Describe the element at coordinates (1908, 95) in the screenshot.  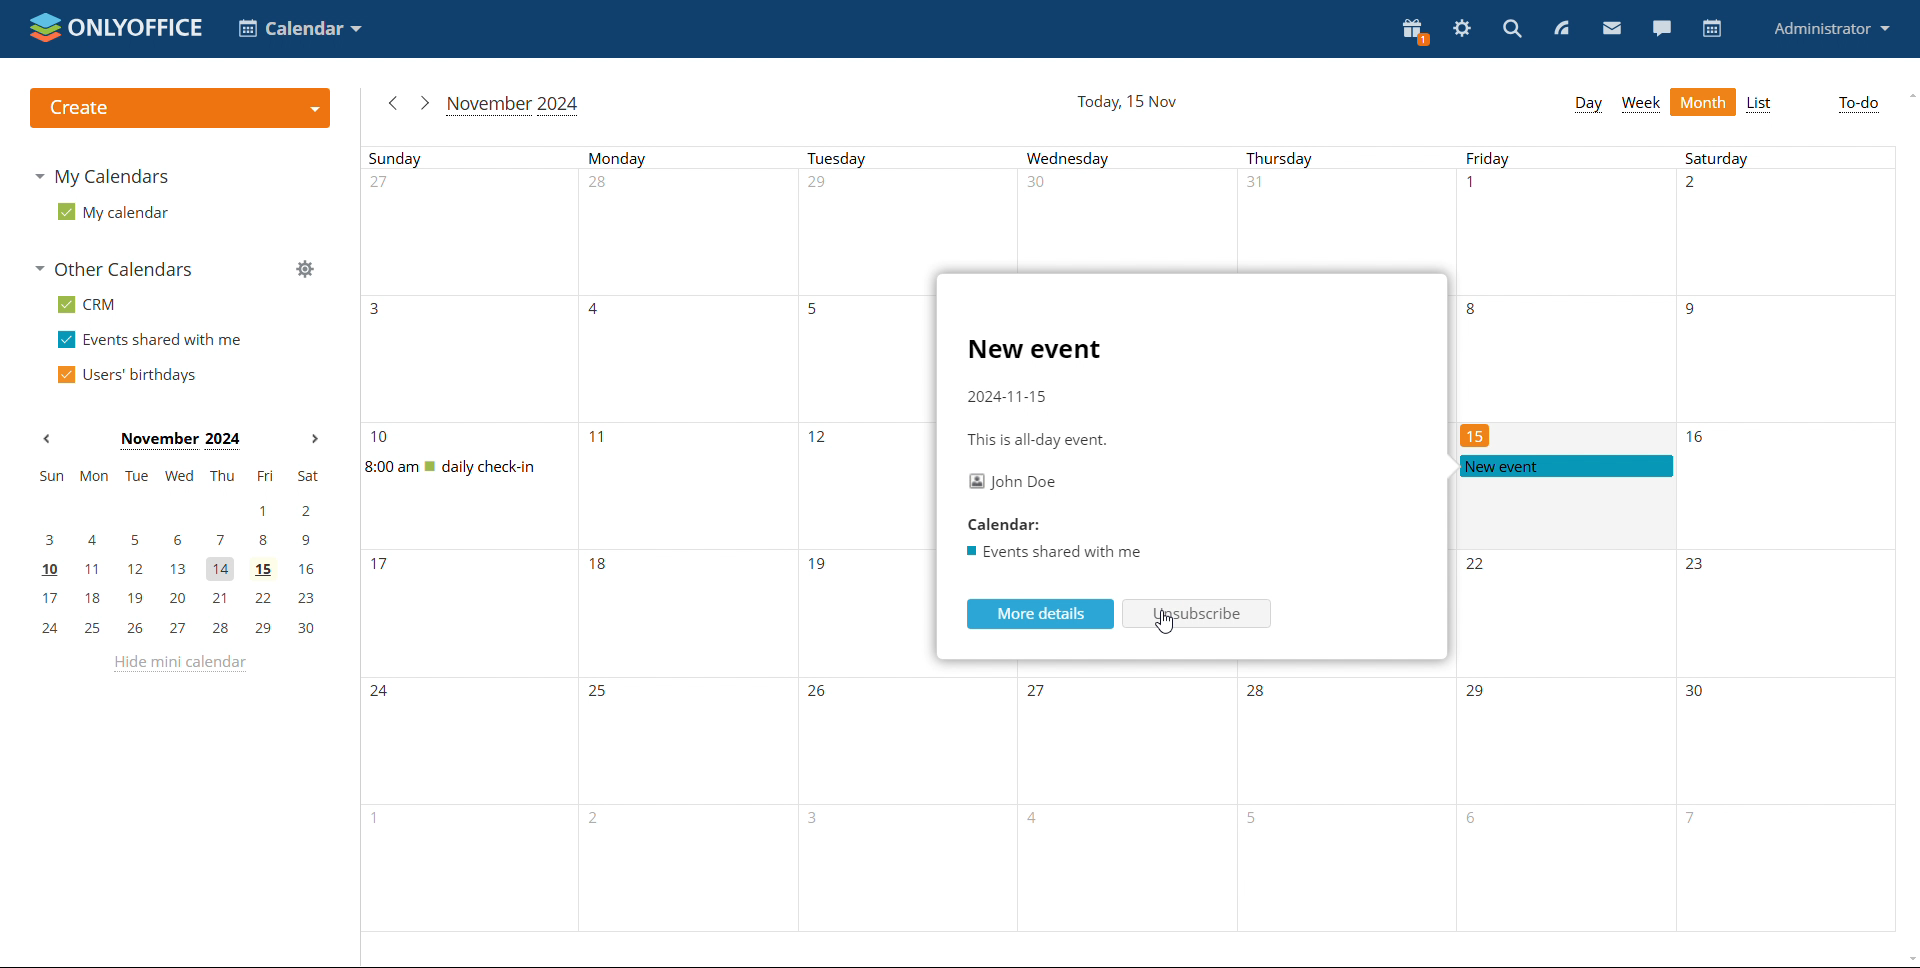
I see `scroll up` at that location.